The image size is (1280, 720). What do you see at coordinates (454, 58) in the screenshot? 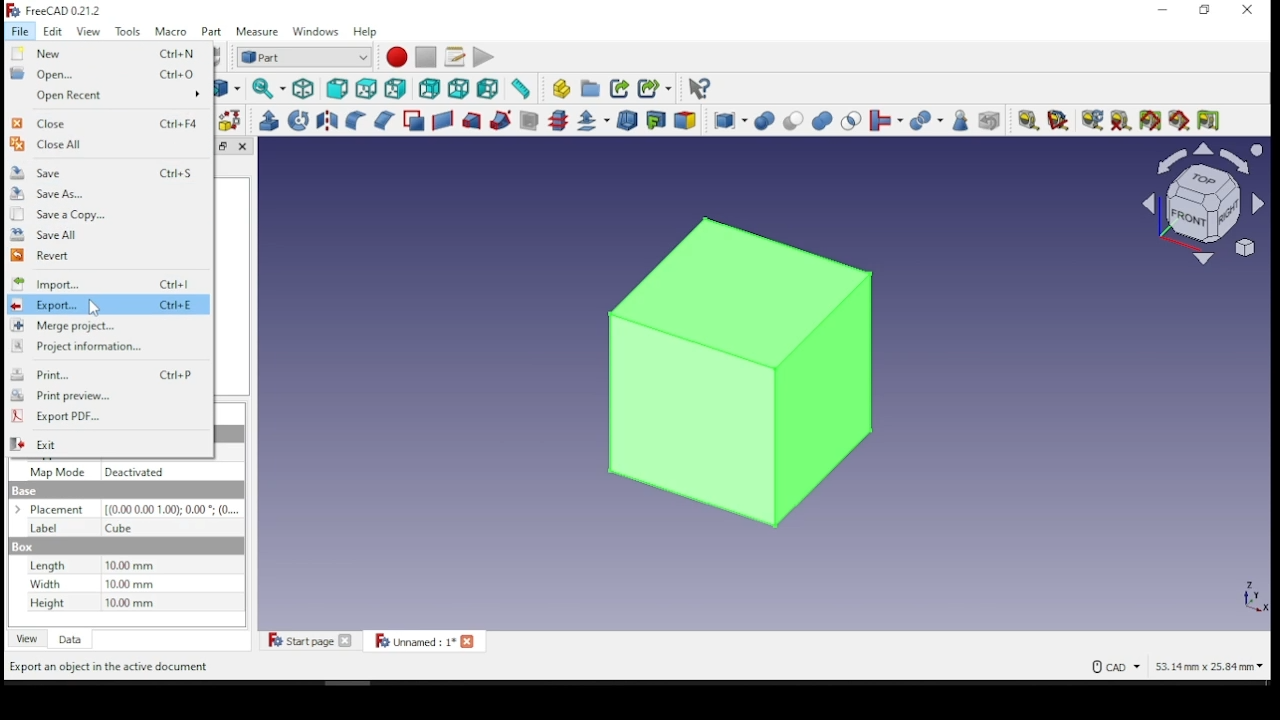
I see `macros` at bounding box center [454, 58].